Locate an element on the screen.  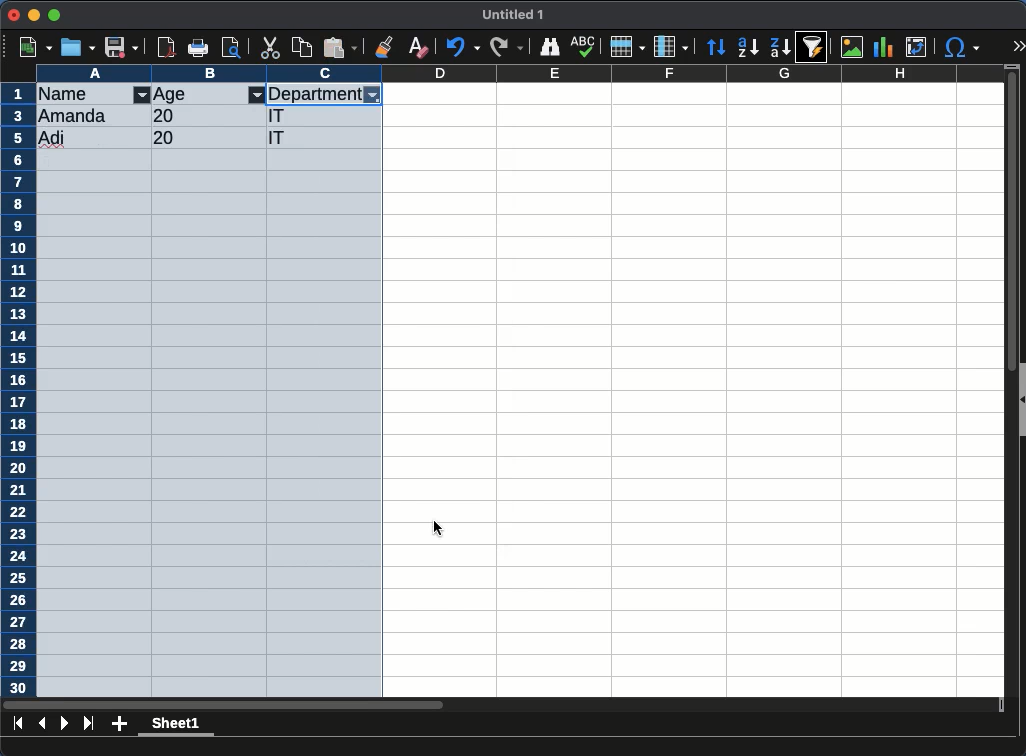
columns is located at coordinates (671, 45).